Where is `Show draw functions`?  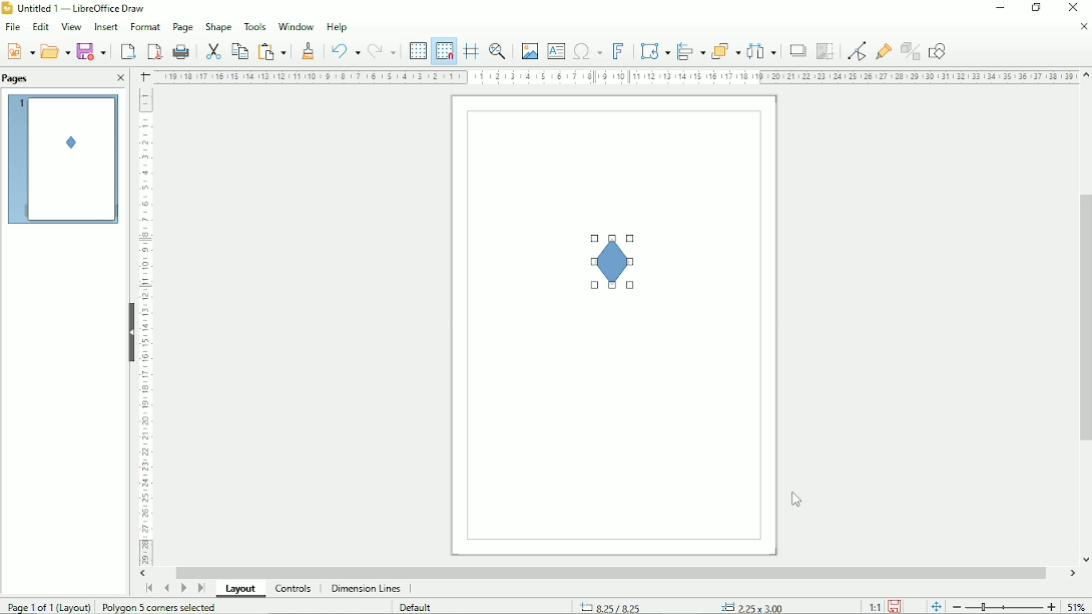 Show draw functions is located at coordinates (940, 49).